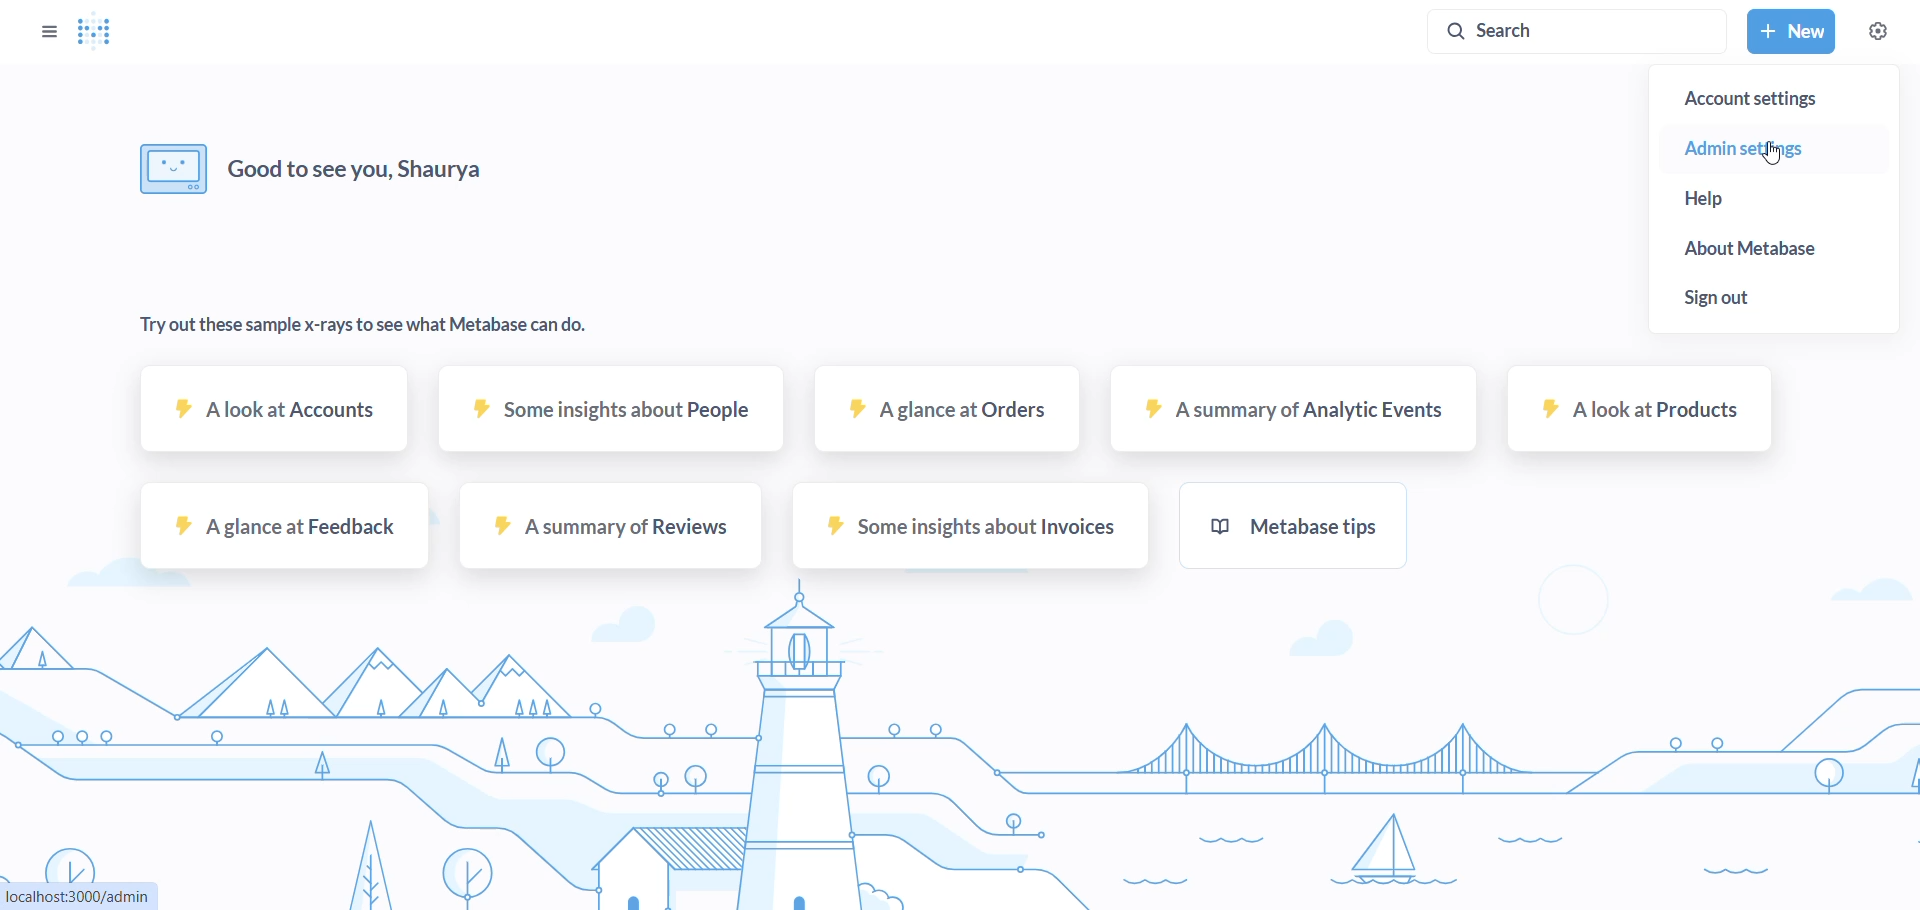  What do you see at coordinates (82, 895) in the screenshot?
I see `localhost:3000/admin` at bounding box center [82, 895].